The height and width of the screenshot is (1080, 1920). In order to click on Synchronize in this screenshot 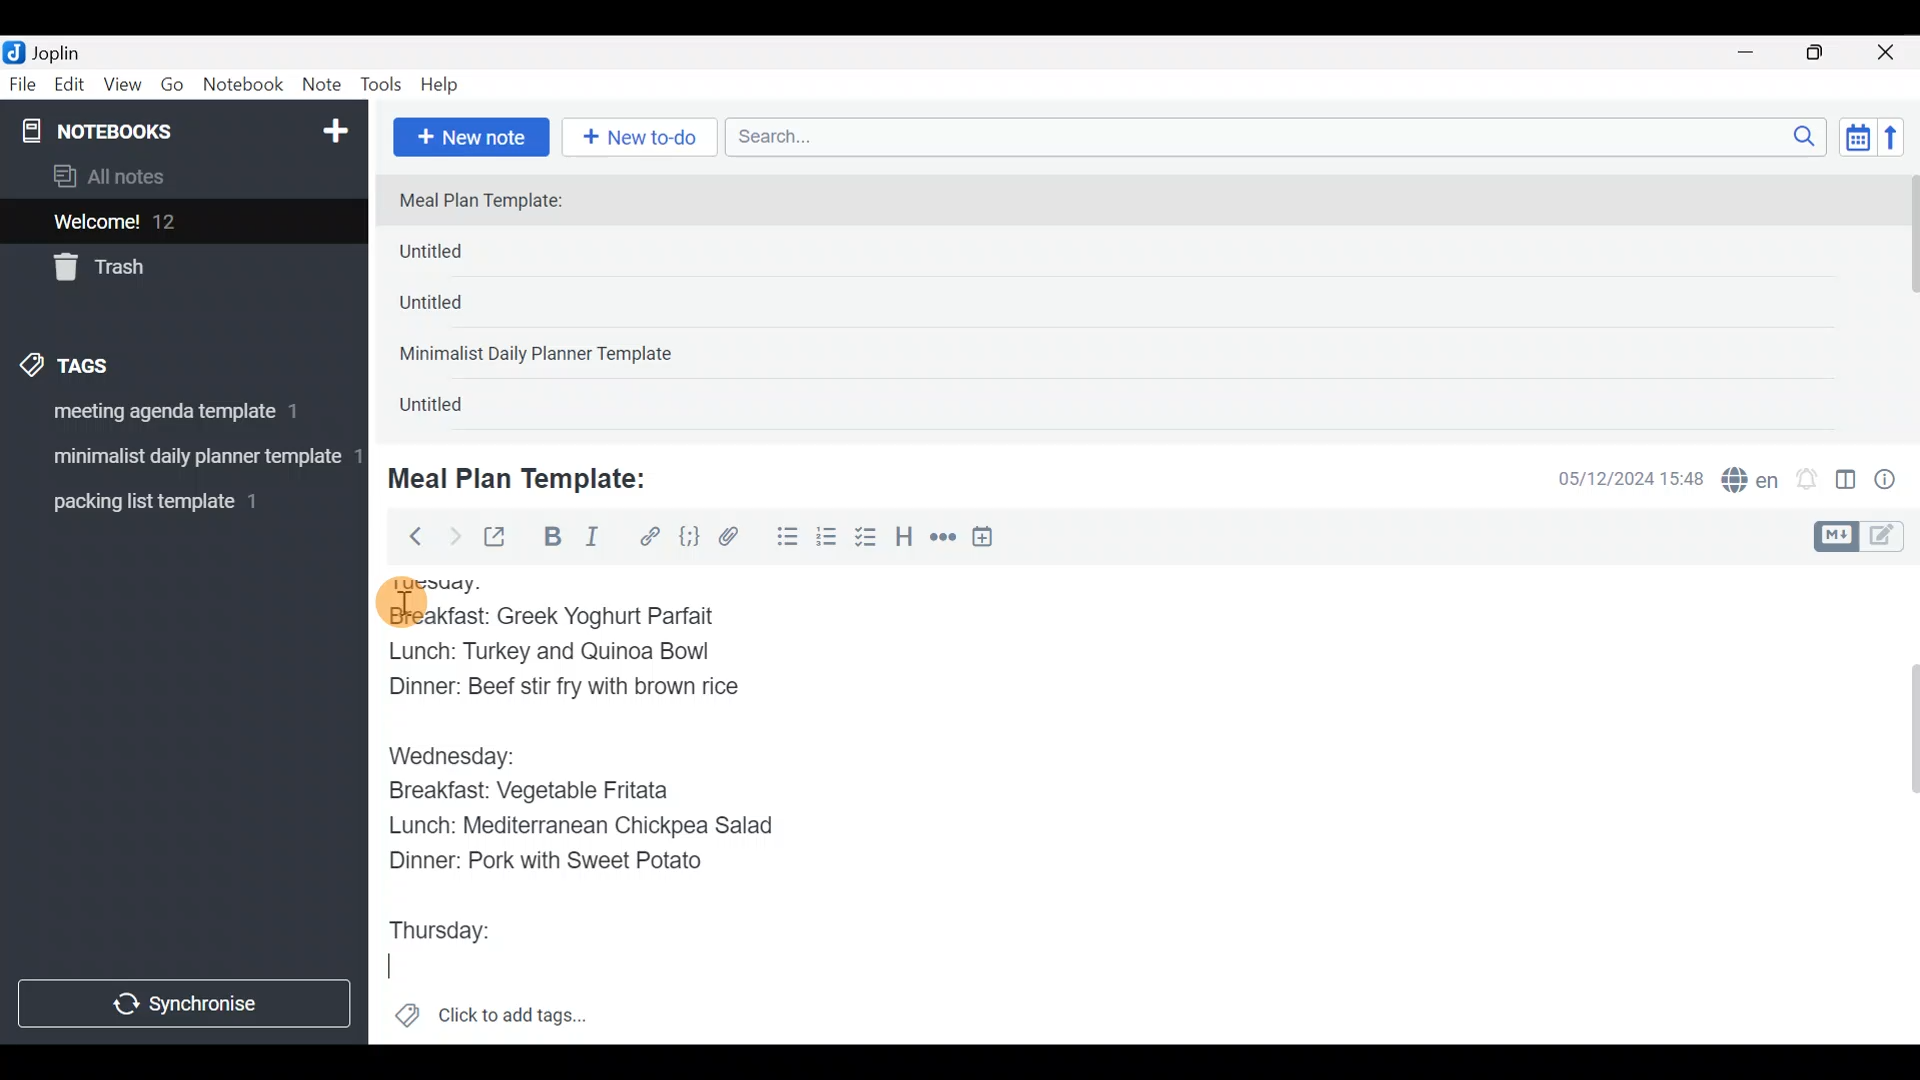, I will do `click(187, 1003)`.